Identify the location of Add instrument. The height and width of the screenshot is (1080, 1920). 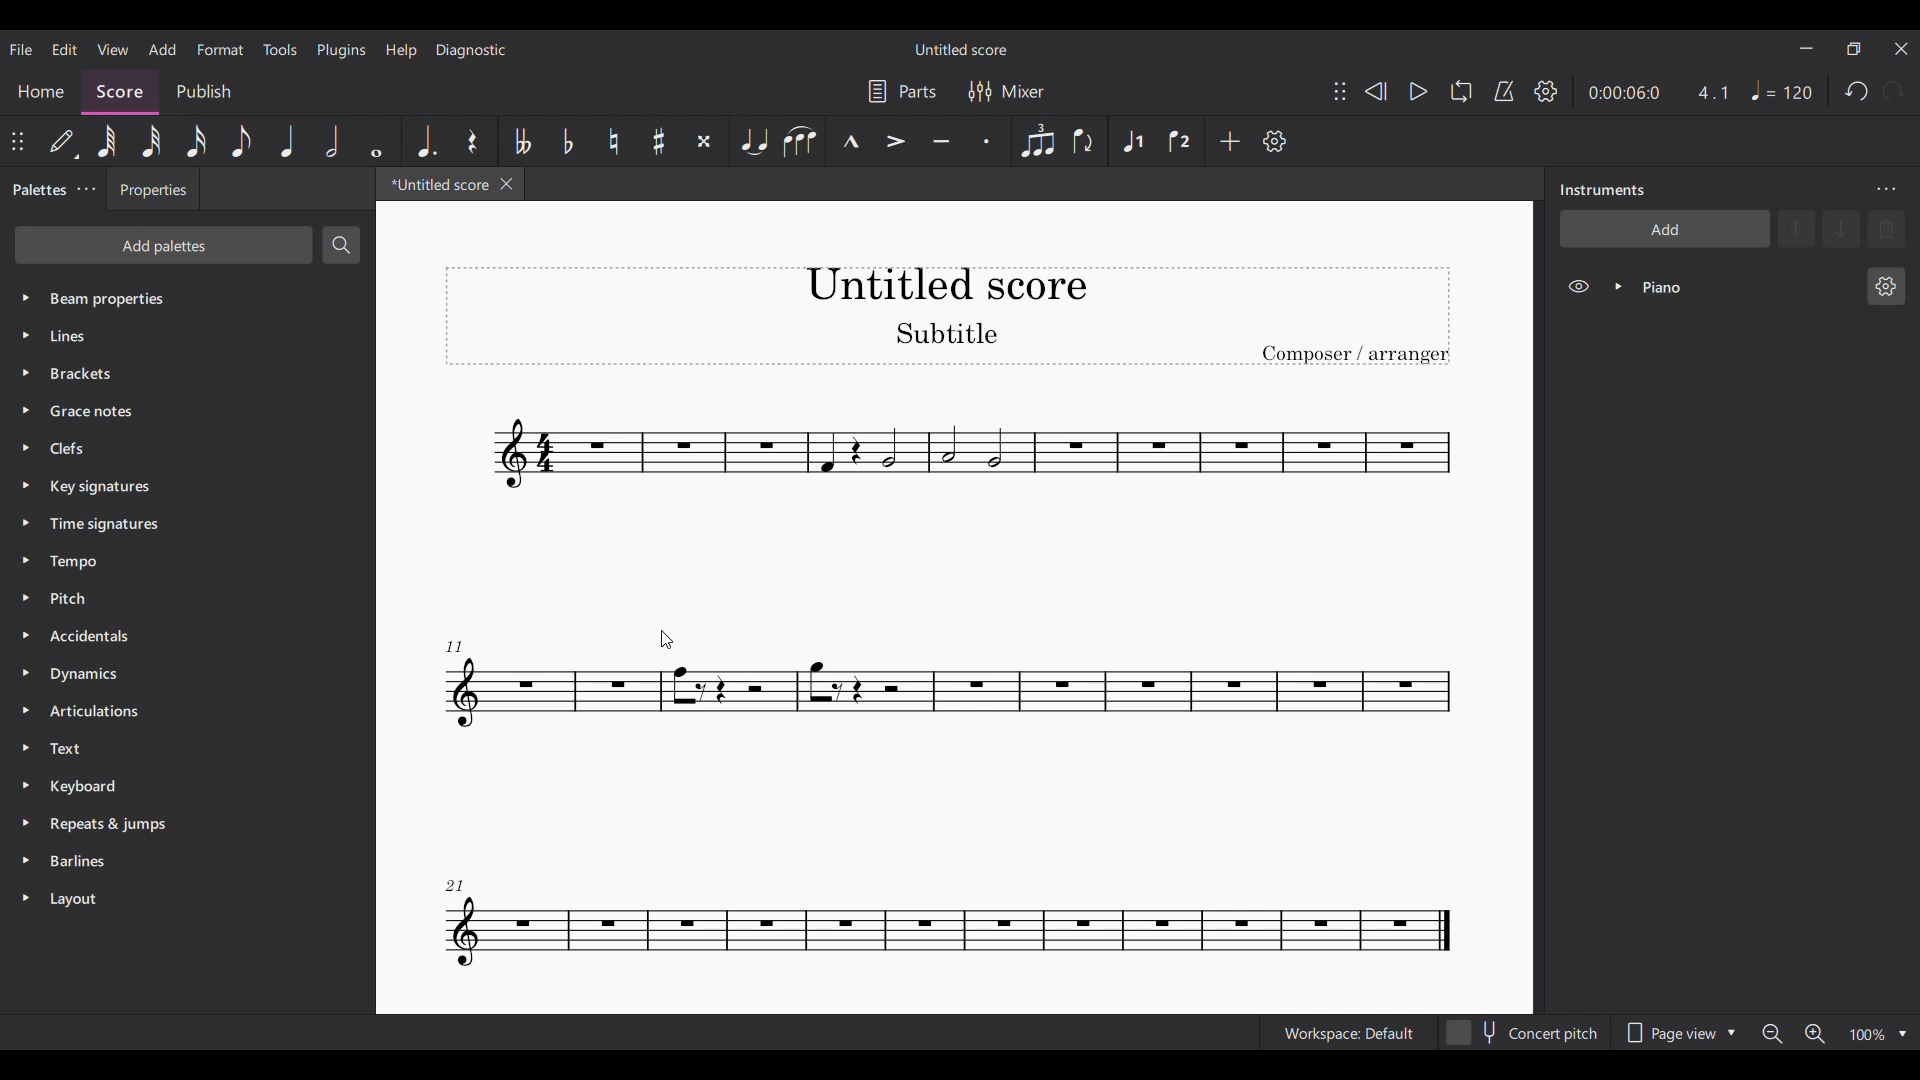
(1665, 228).